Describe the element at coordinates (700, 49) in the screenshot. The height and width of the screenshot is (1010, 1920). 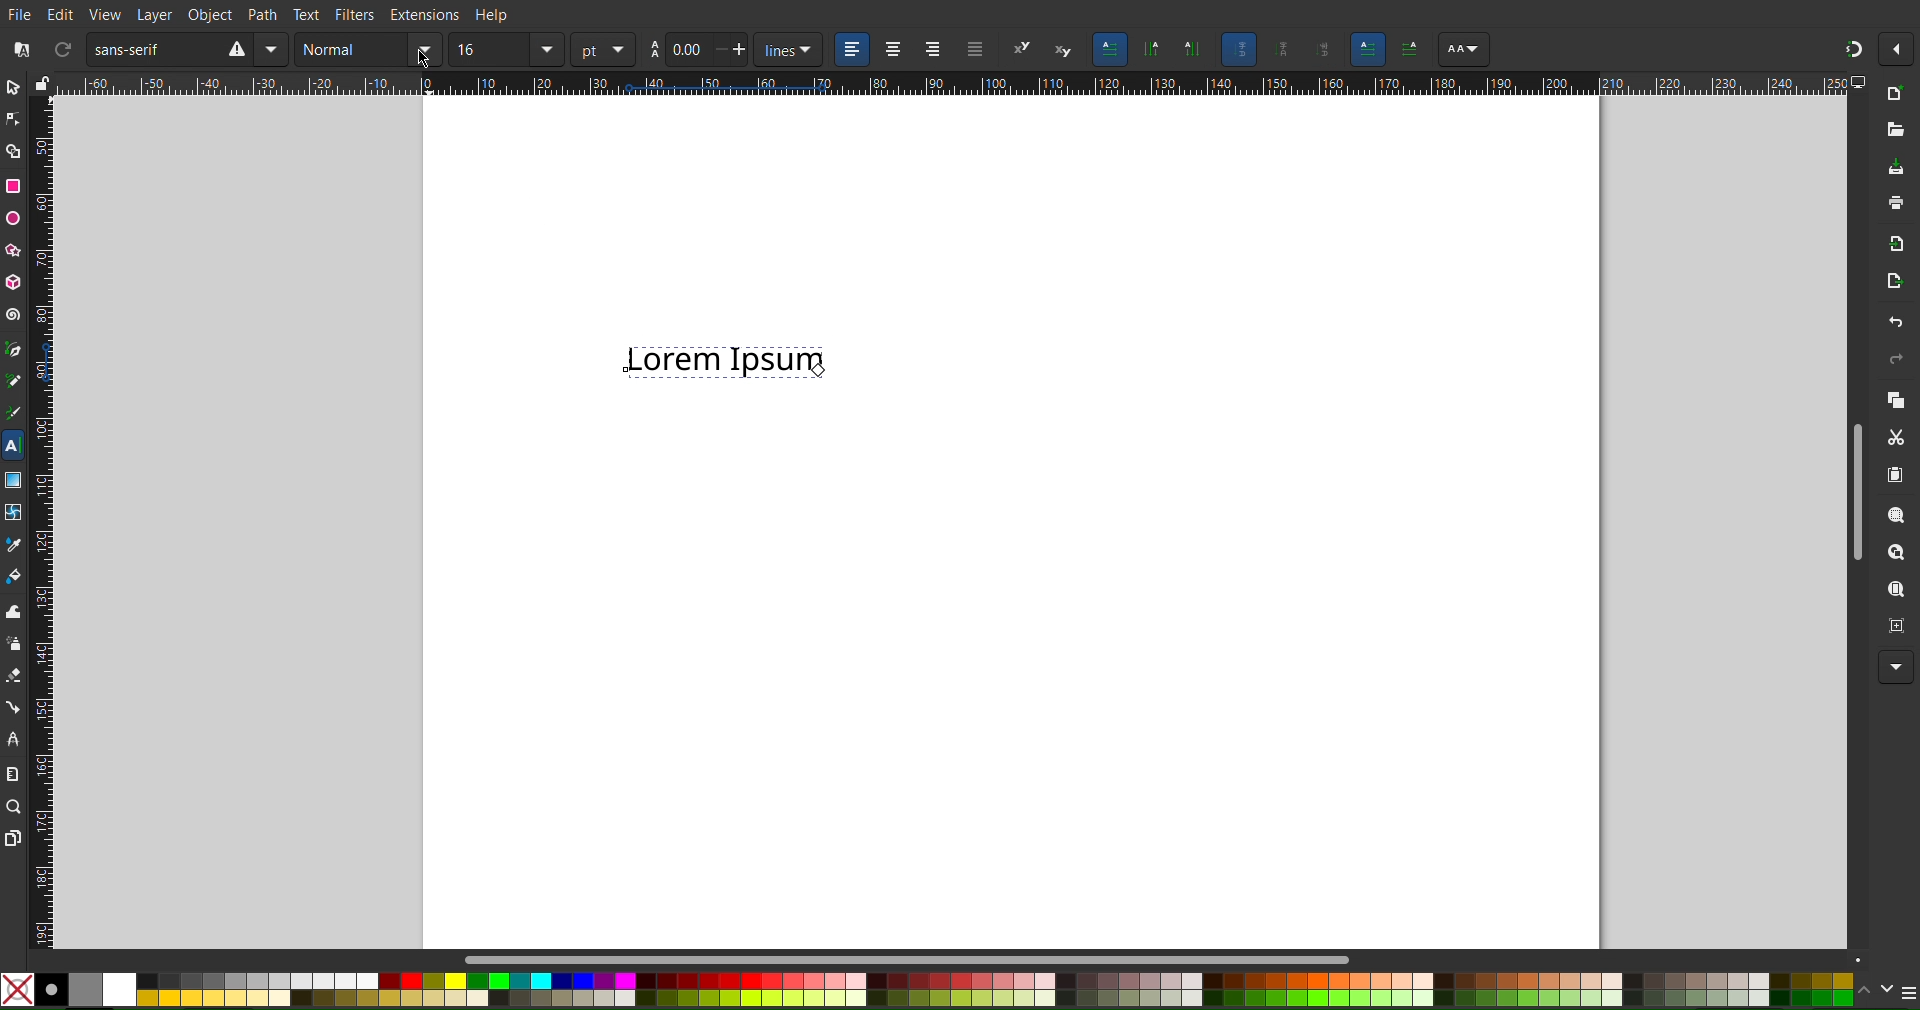
I see `Spacing between lines` at that location.